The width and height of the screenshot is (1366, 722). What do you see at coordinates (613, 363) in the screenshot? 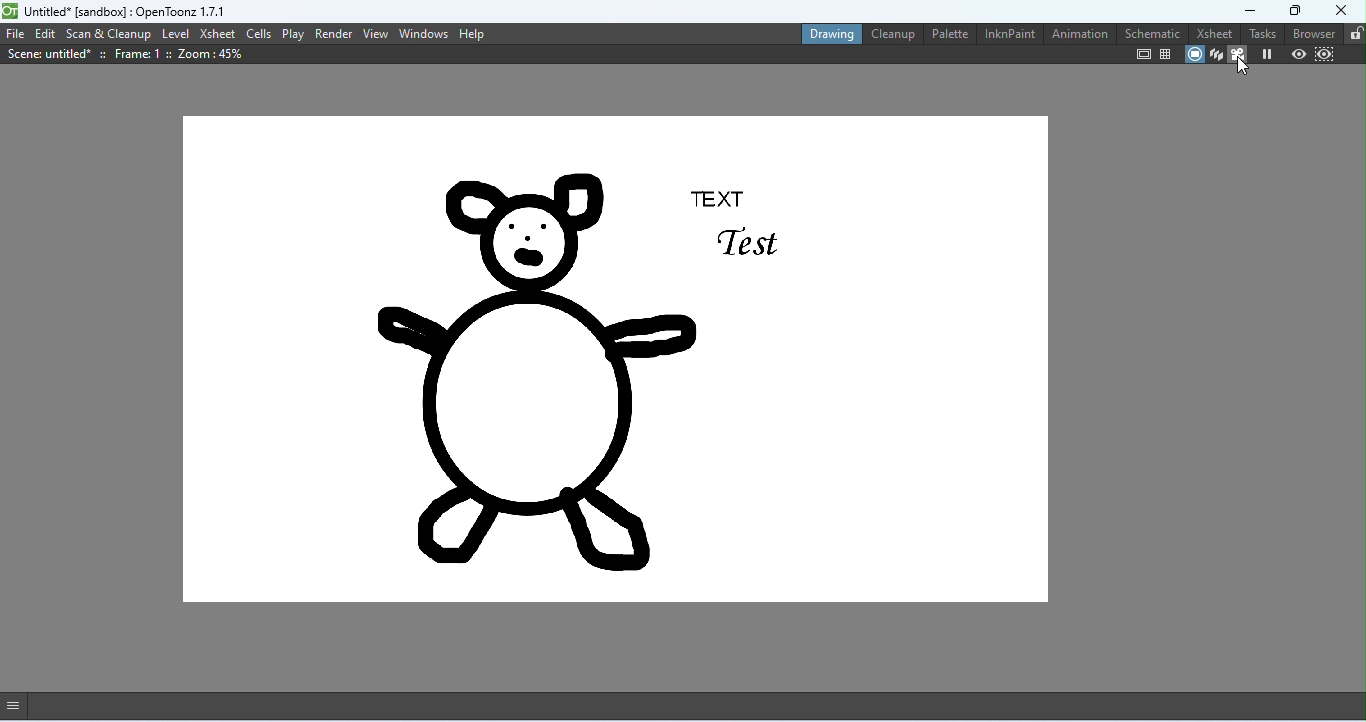
I see `canvas` at bounding box center [613, 363].